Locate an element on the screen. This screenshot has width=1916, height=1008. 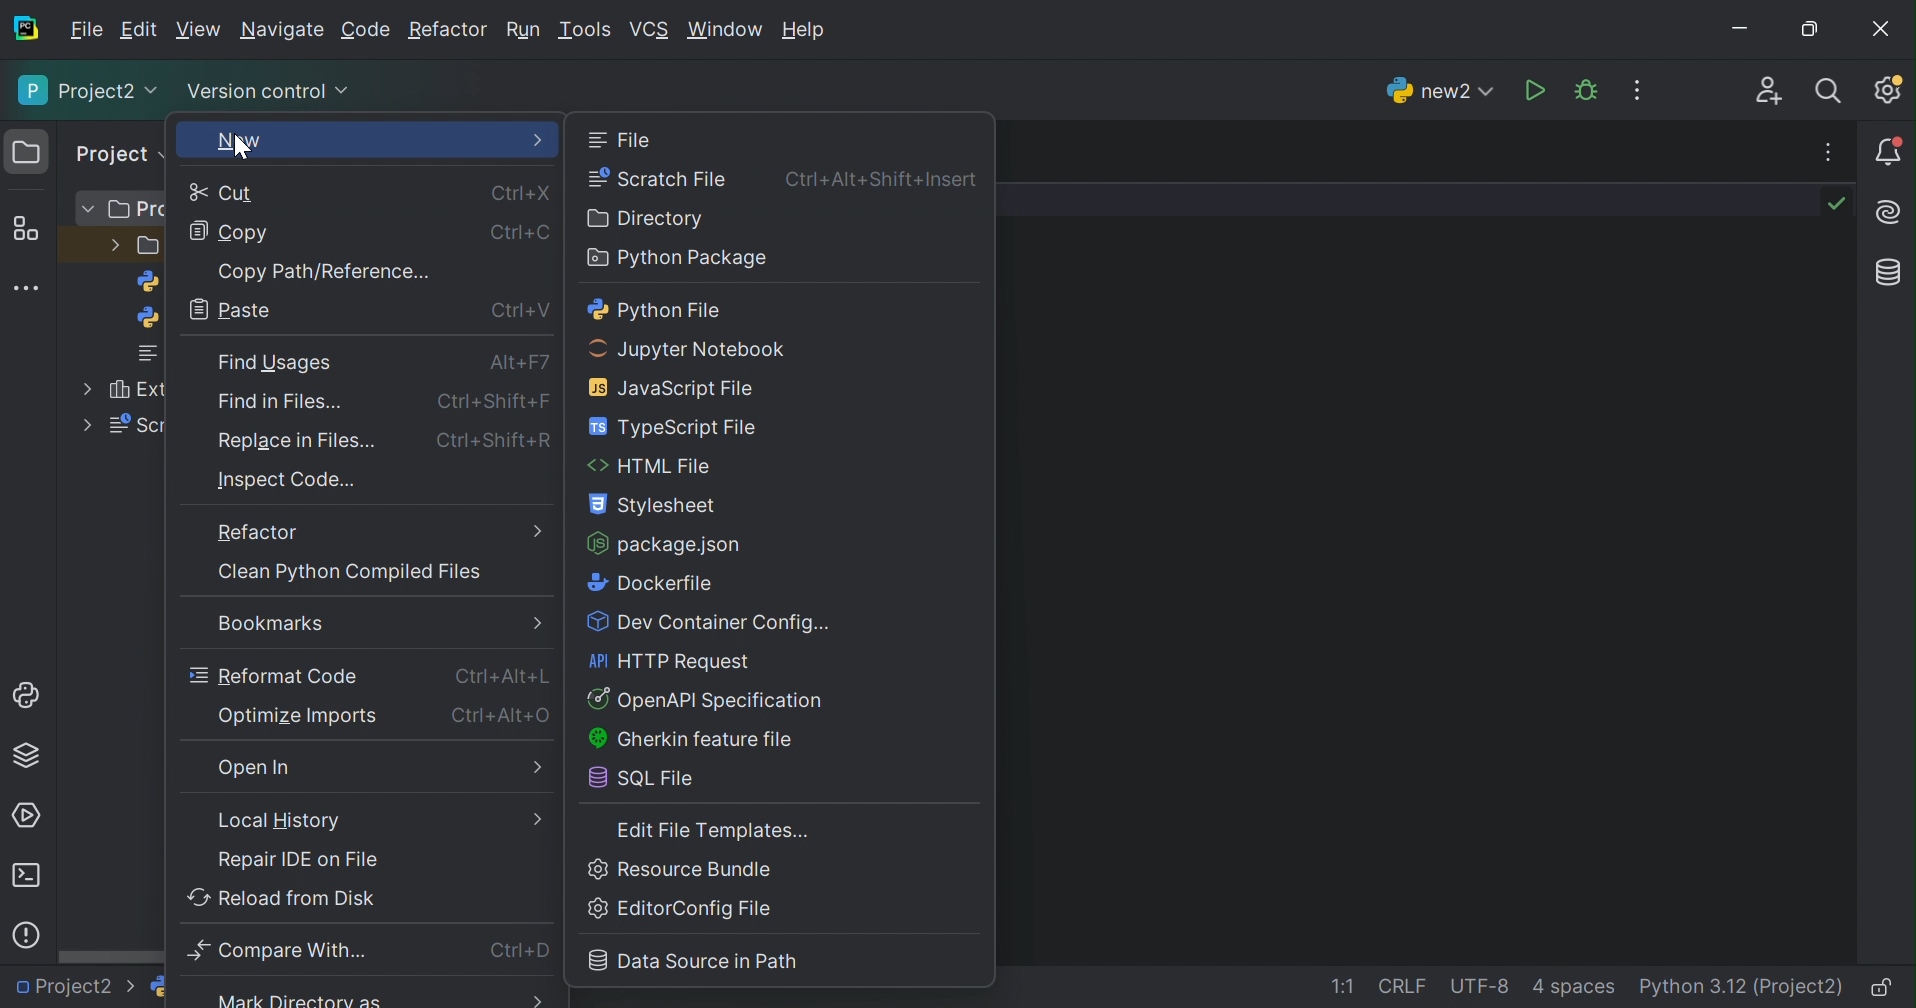
Directory is located at coordinates (644, 219).